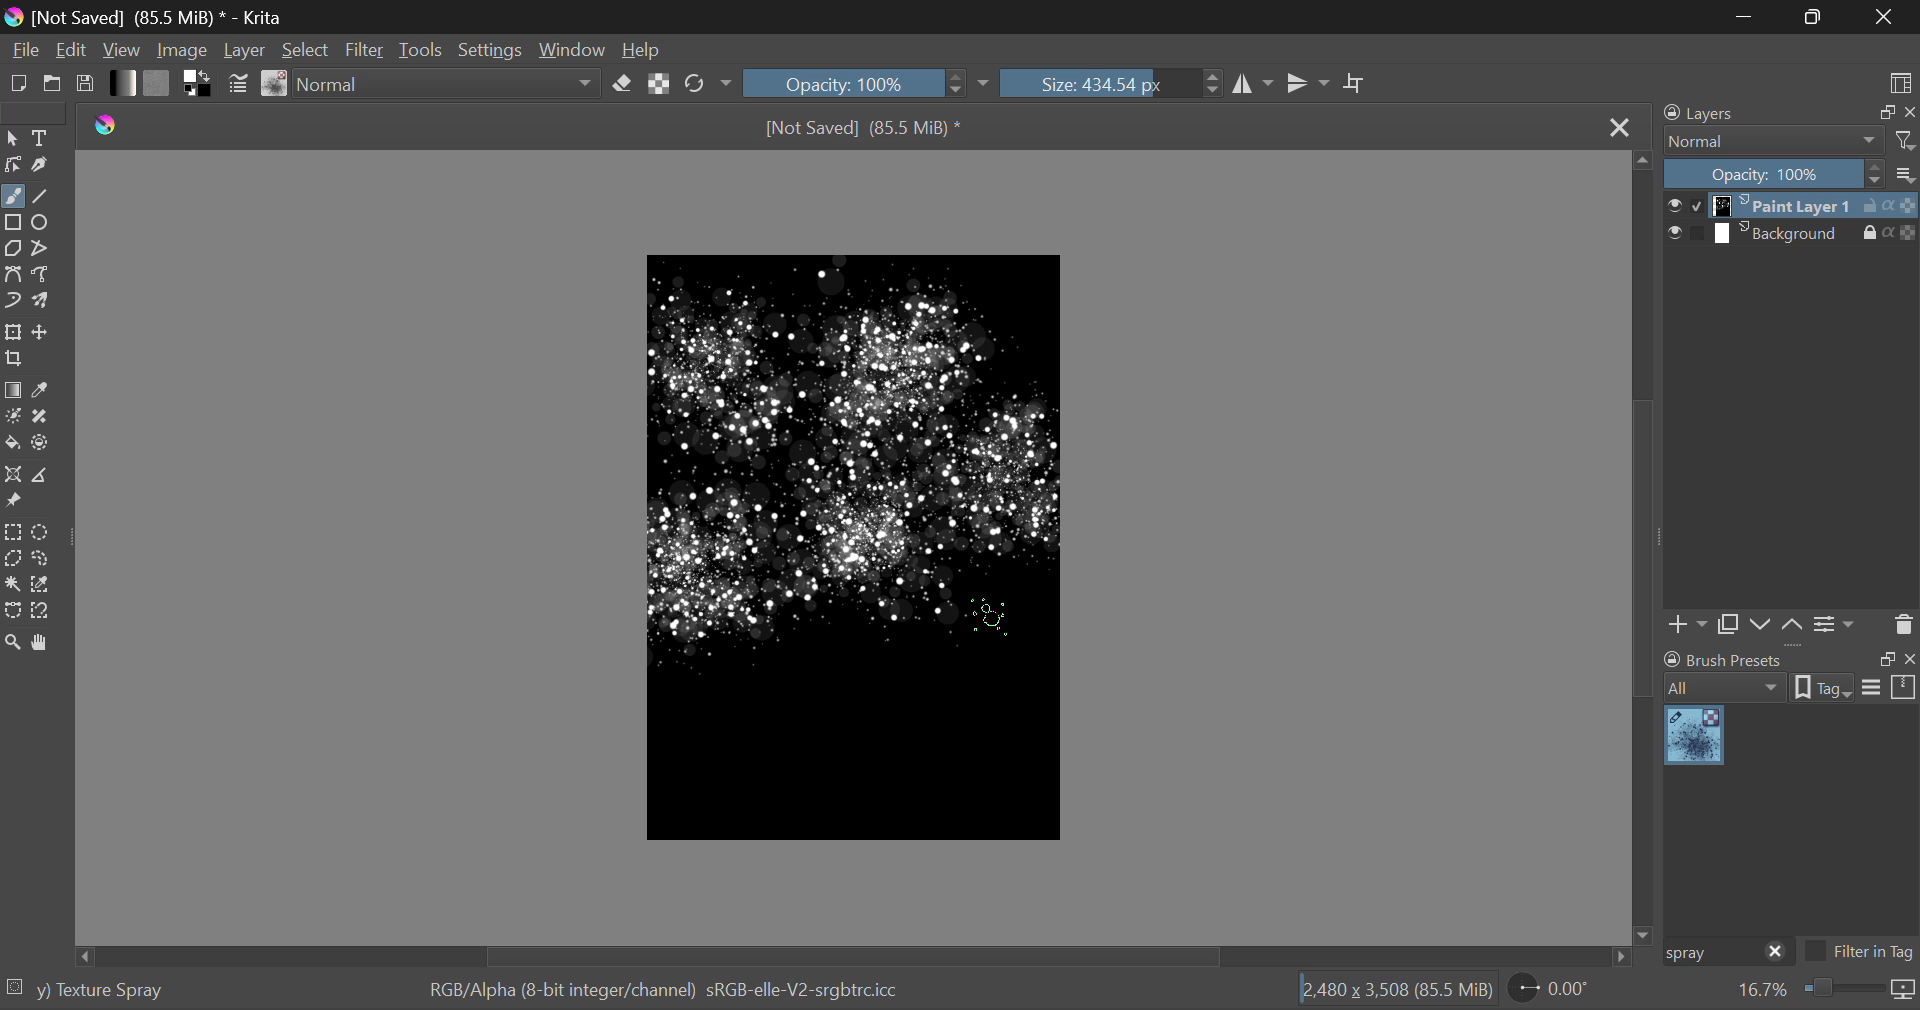 The image size is (1920, 1010). What do you see at coordinates (1906, 173) in the screenshot?
I see `more` at bounding box center [1906, 173].